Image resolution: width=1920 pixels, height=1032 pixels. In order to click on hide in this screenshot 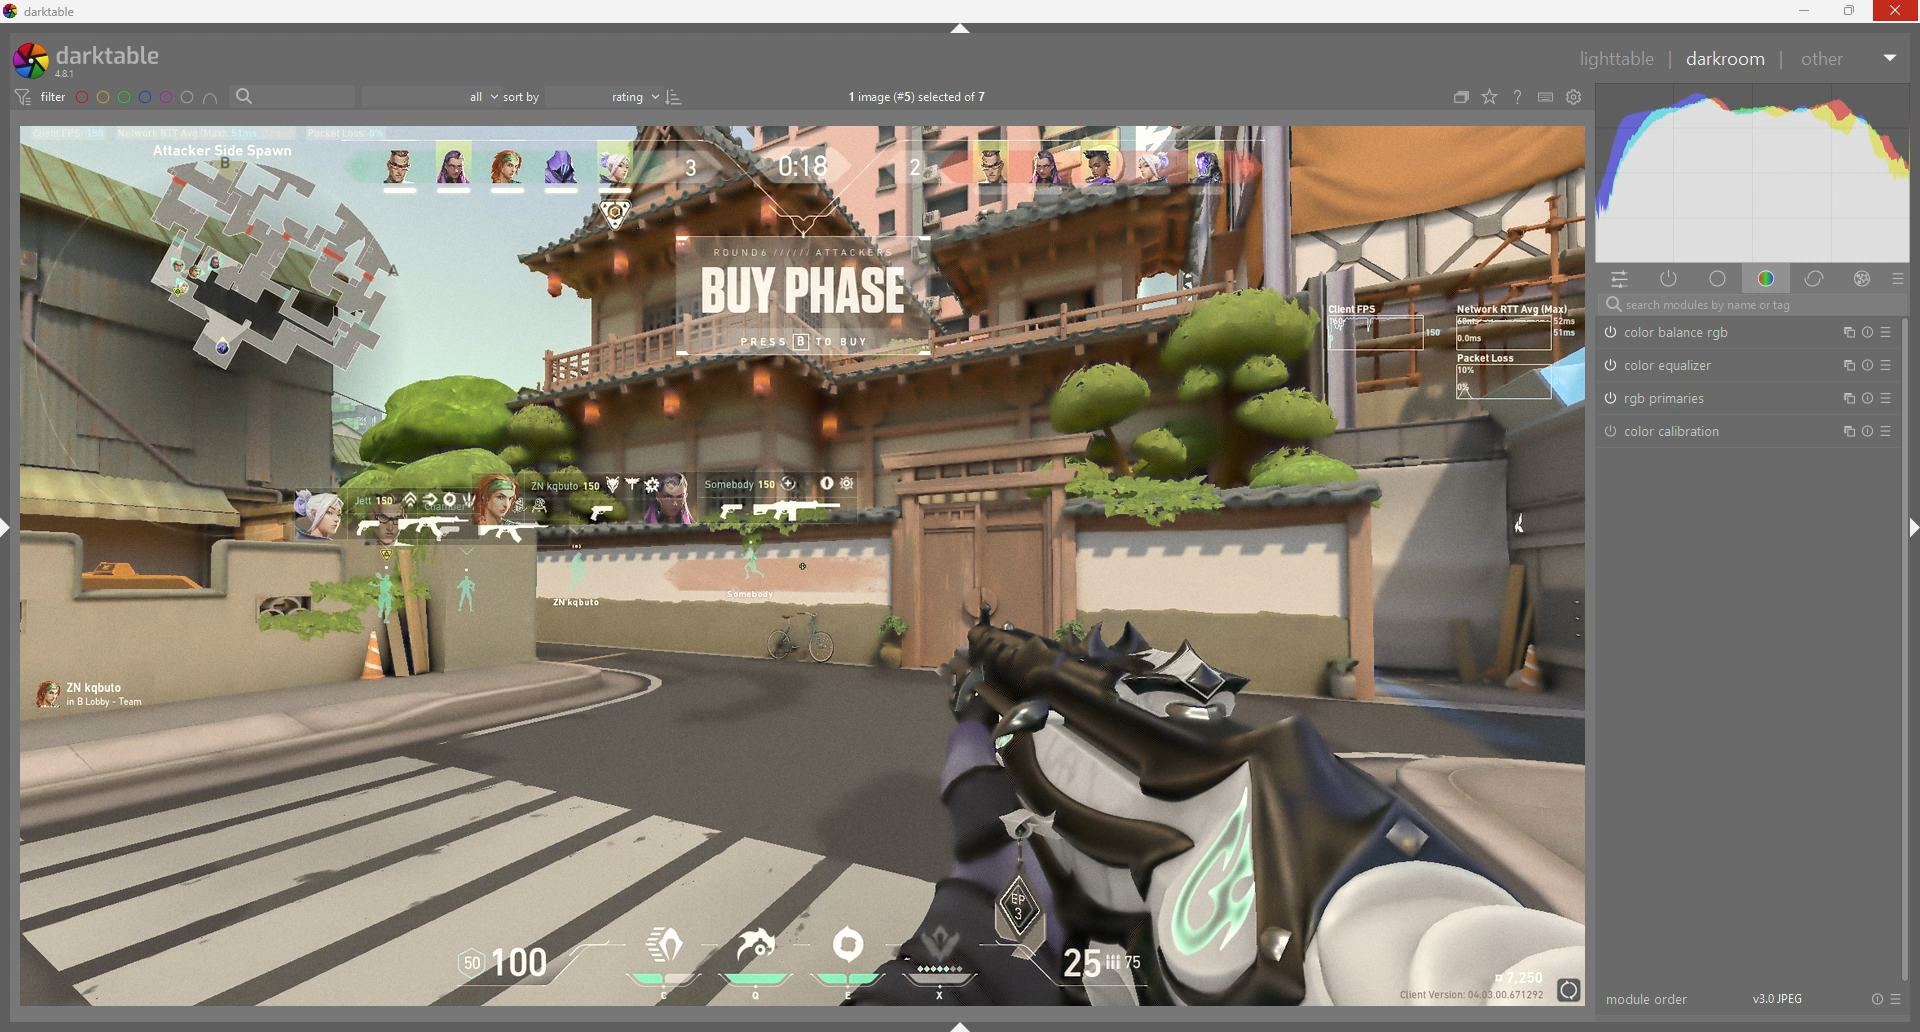, I will do `click(961, 29)`.